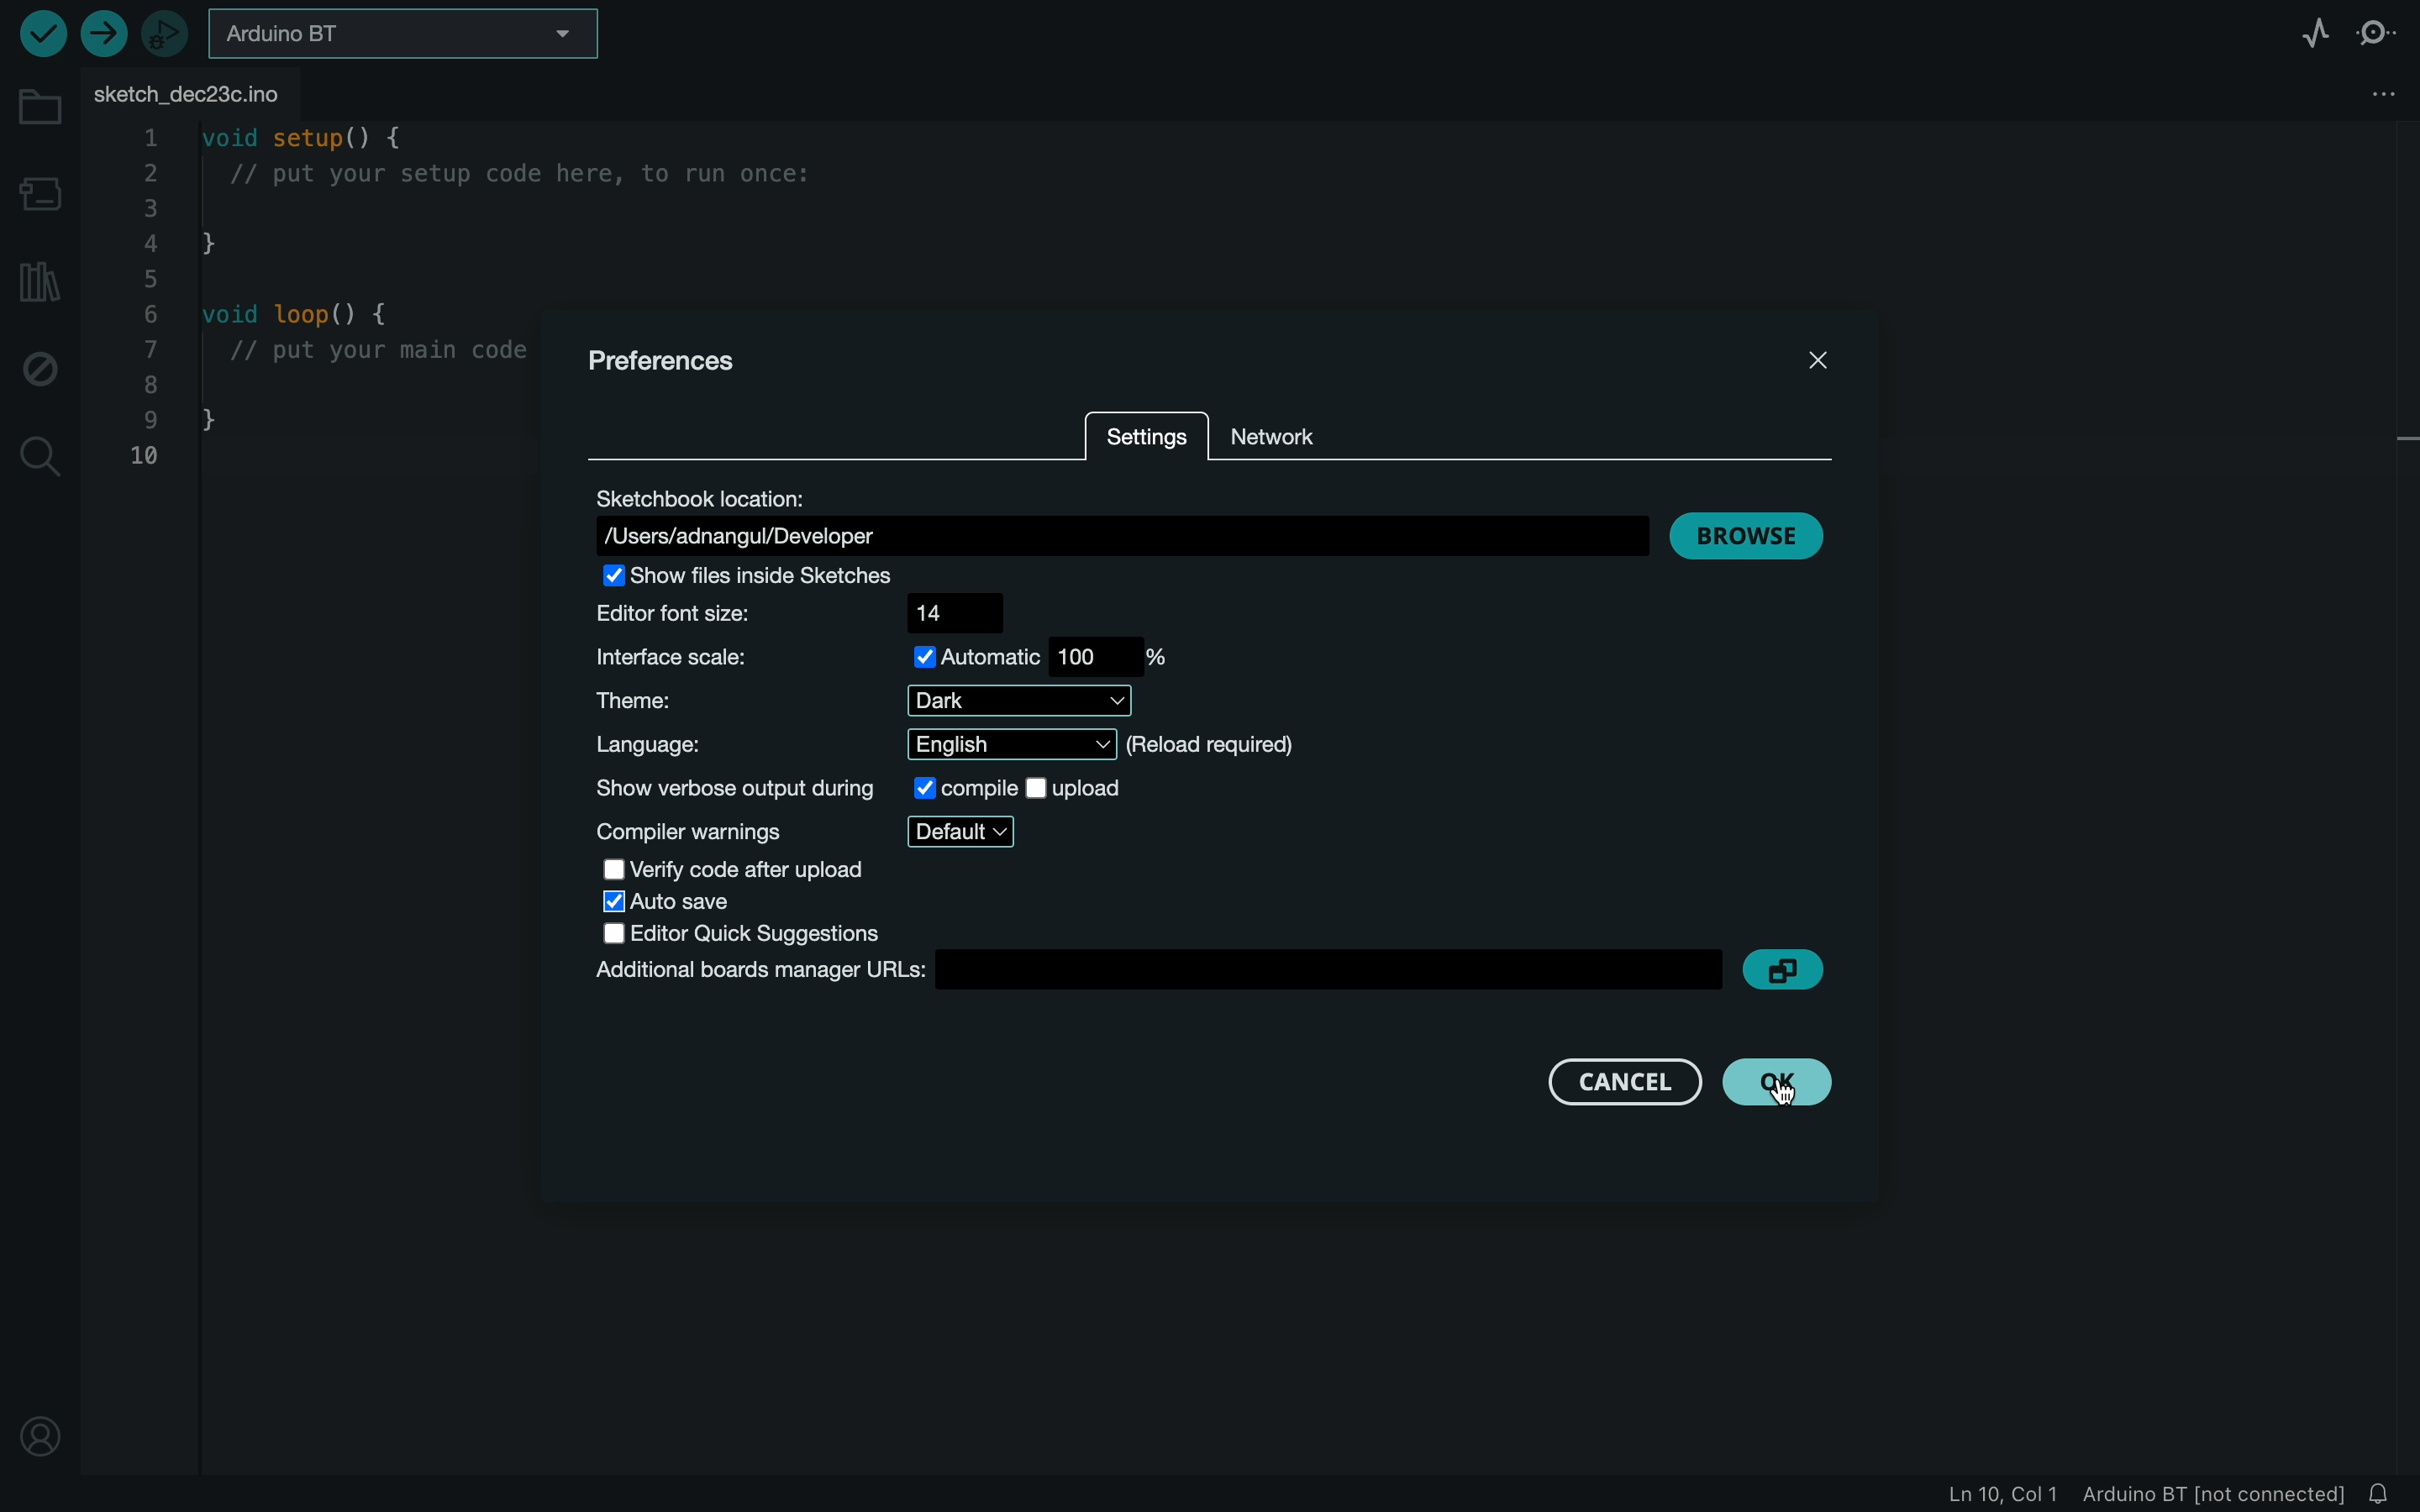  Describe the element at coordinates (41, 279) in the screenshot. I see `library manger` at that location.